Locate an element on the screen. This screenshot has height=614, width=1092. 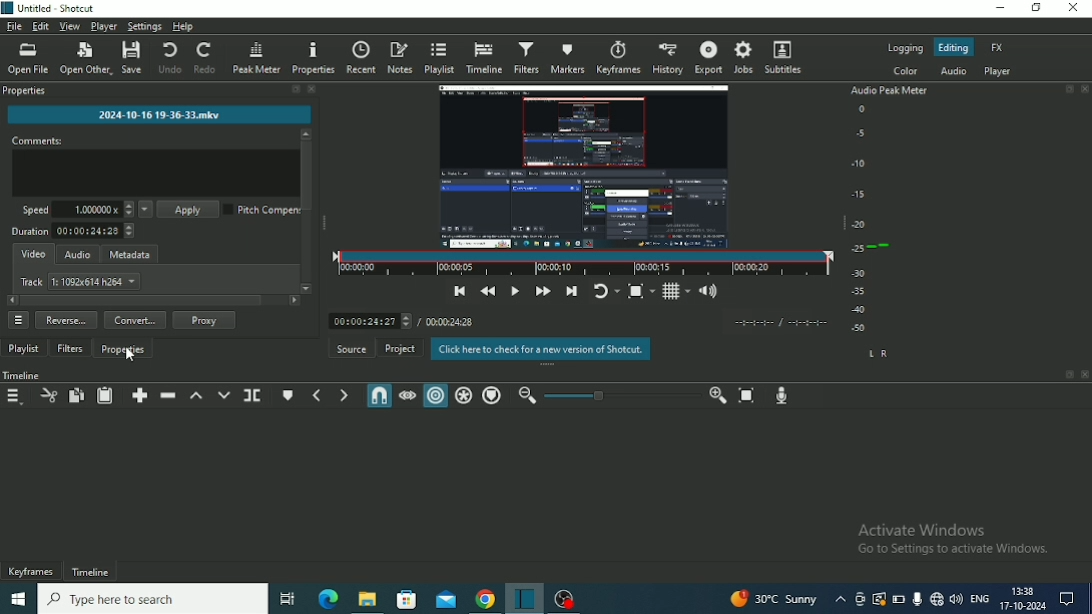
Metadata is located at coordinates (130, 254).